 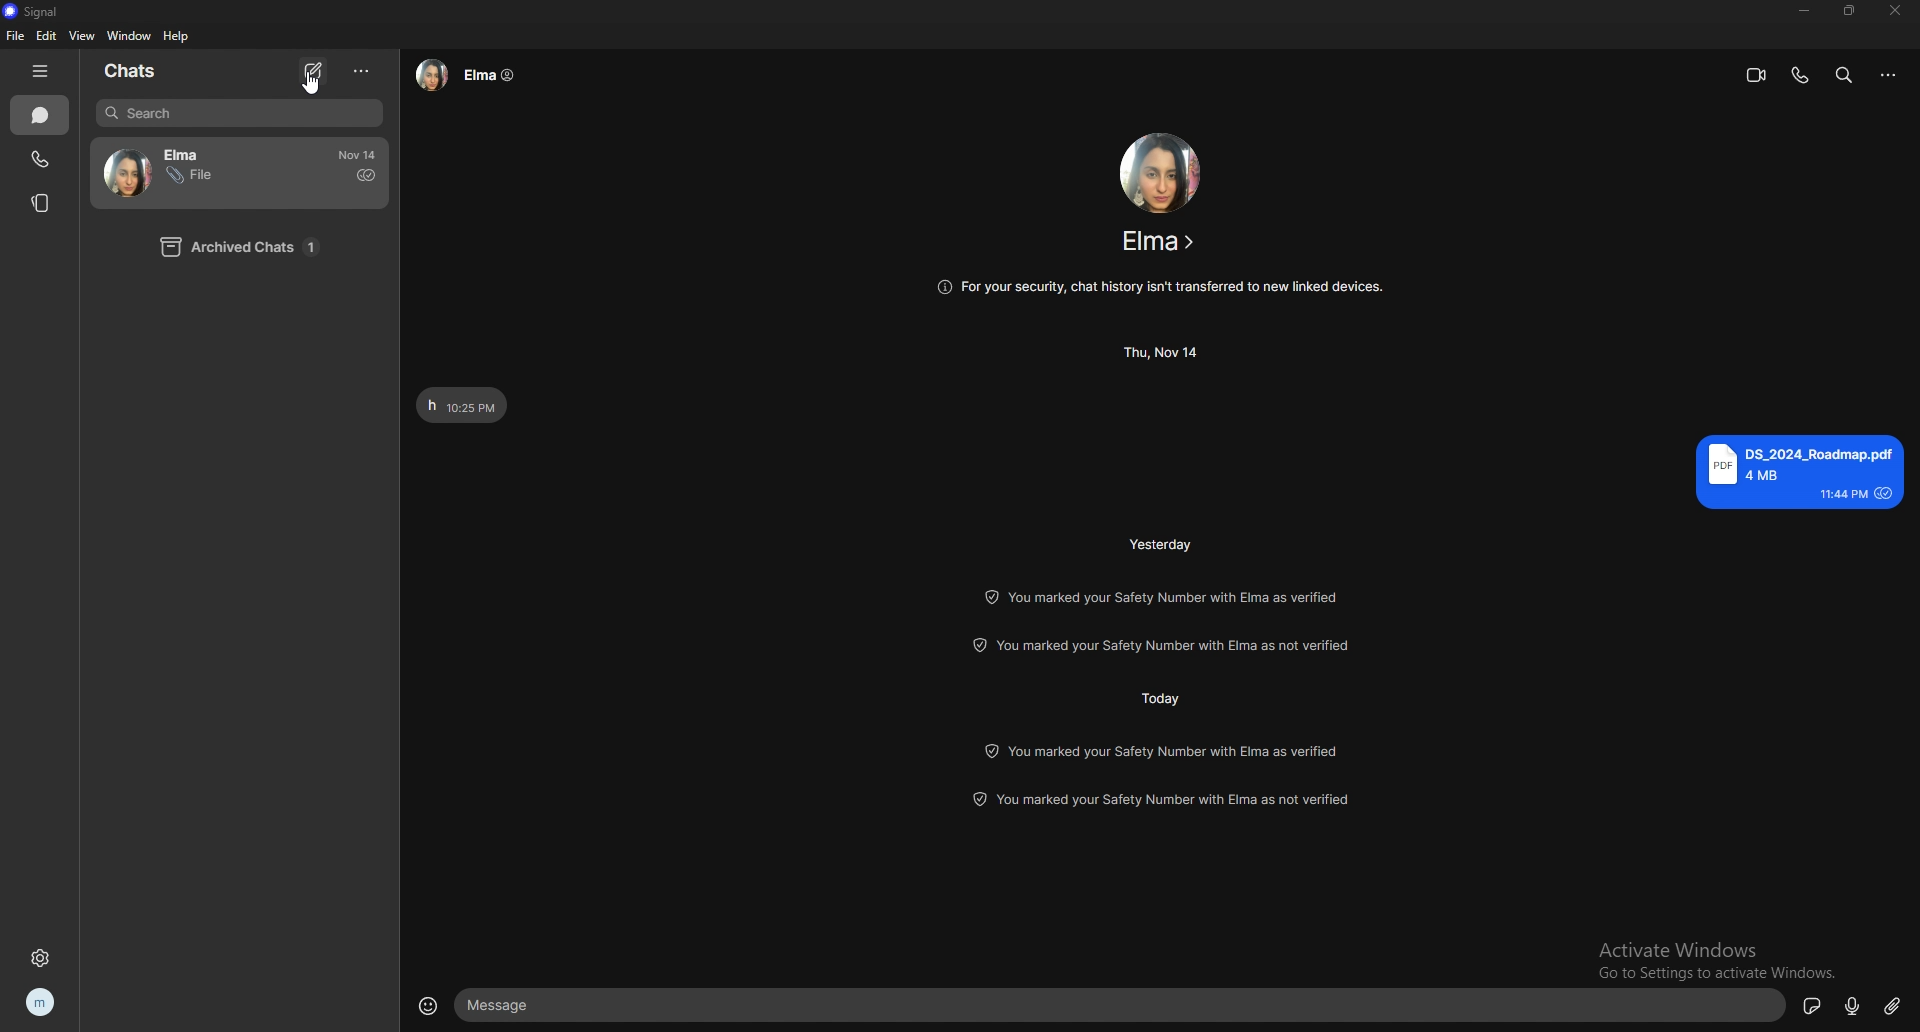 I want to click on text, so click(x=463, y=406).